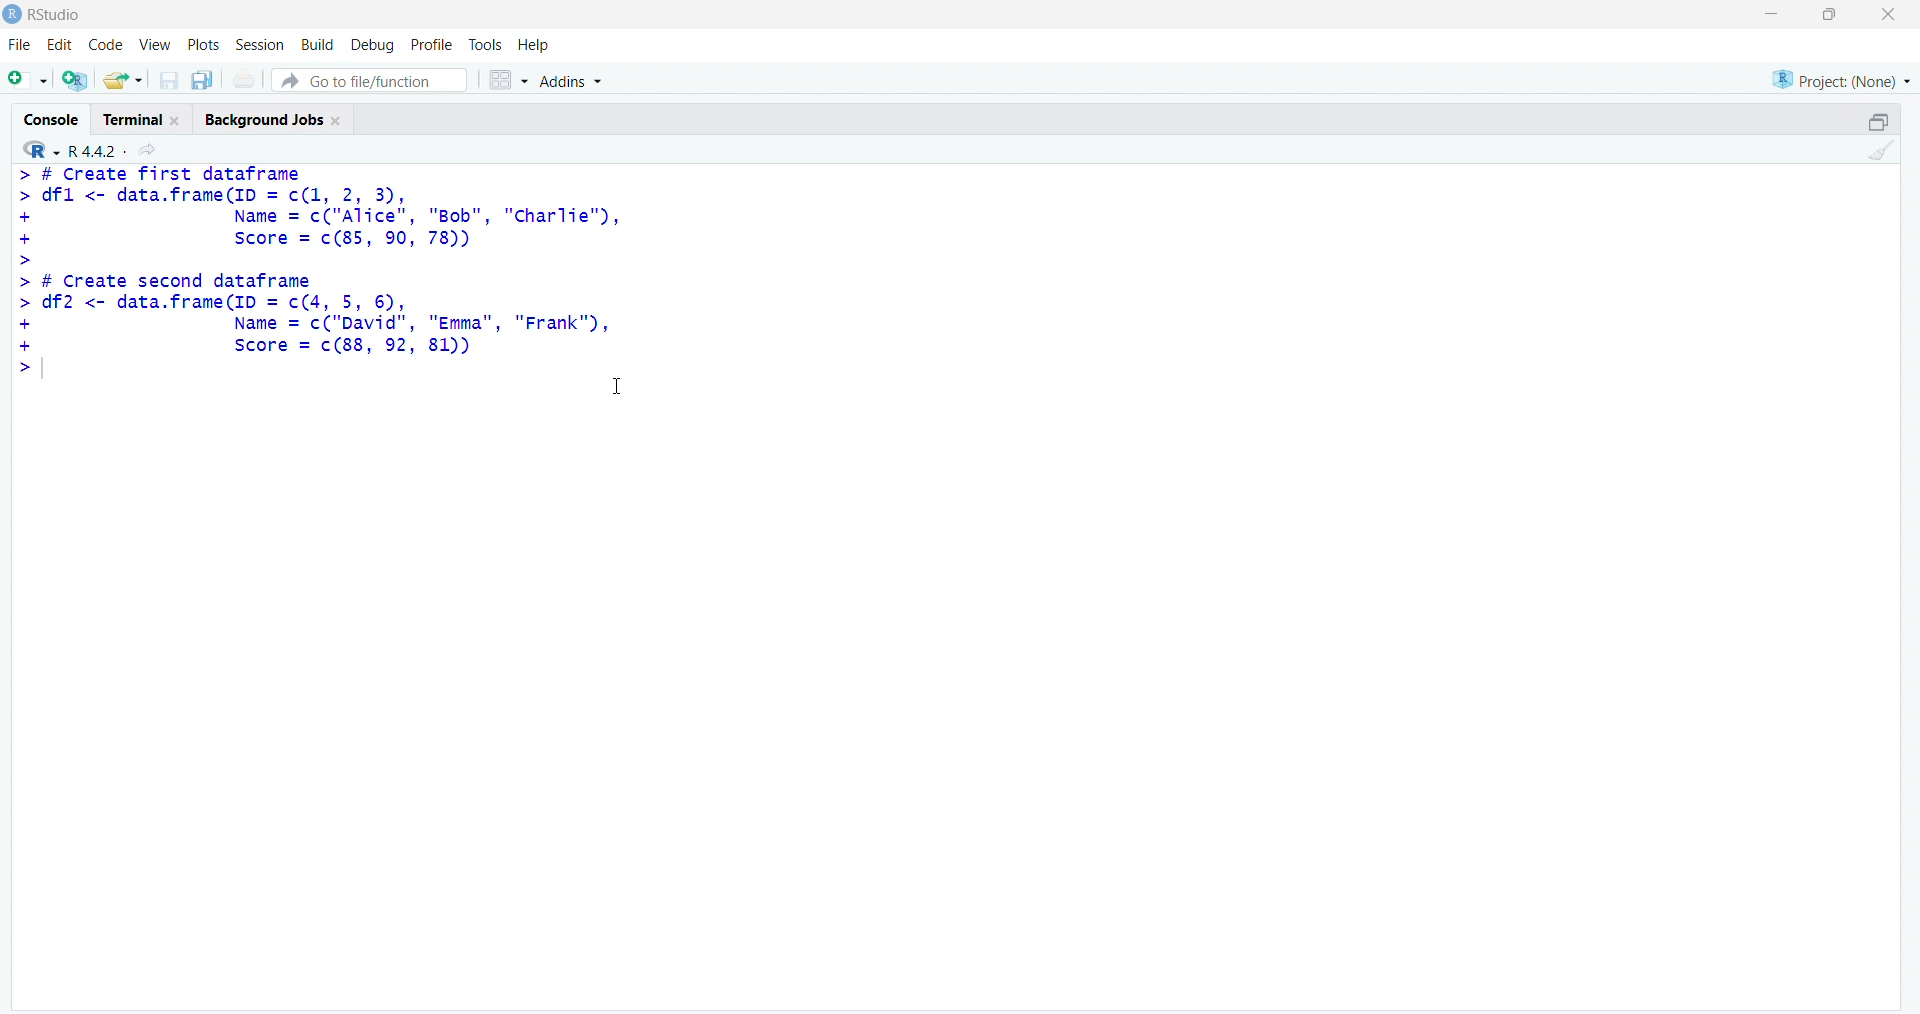  Describe the element at coordinates (275, 117) in the screenshot. I see `Background Jobs` at that location.